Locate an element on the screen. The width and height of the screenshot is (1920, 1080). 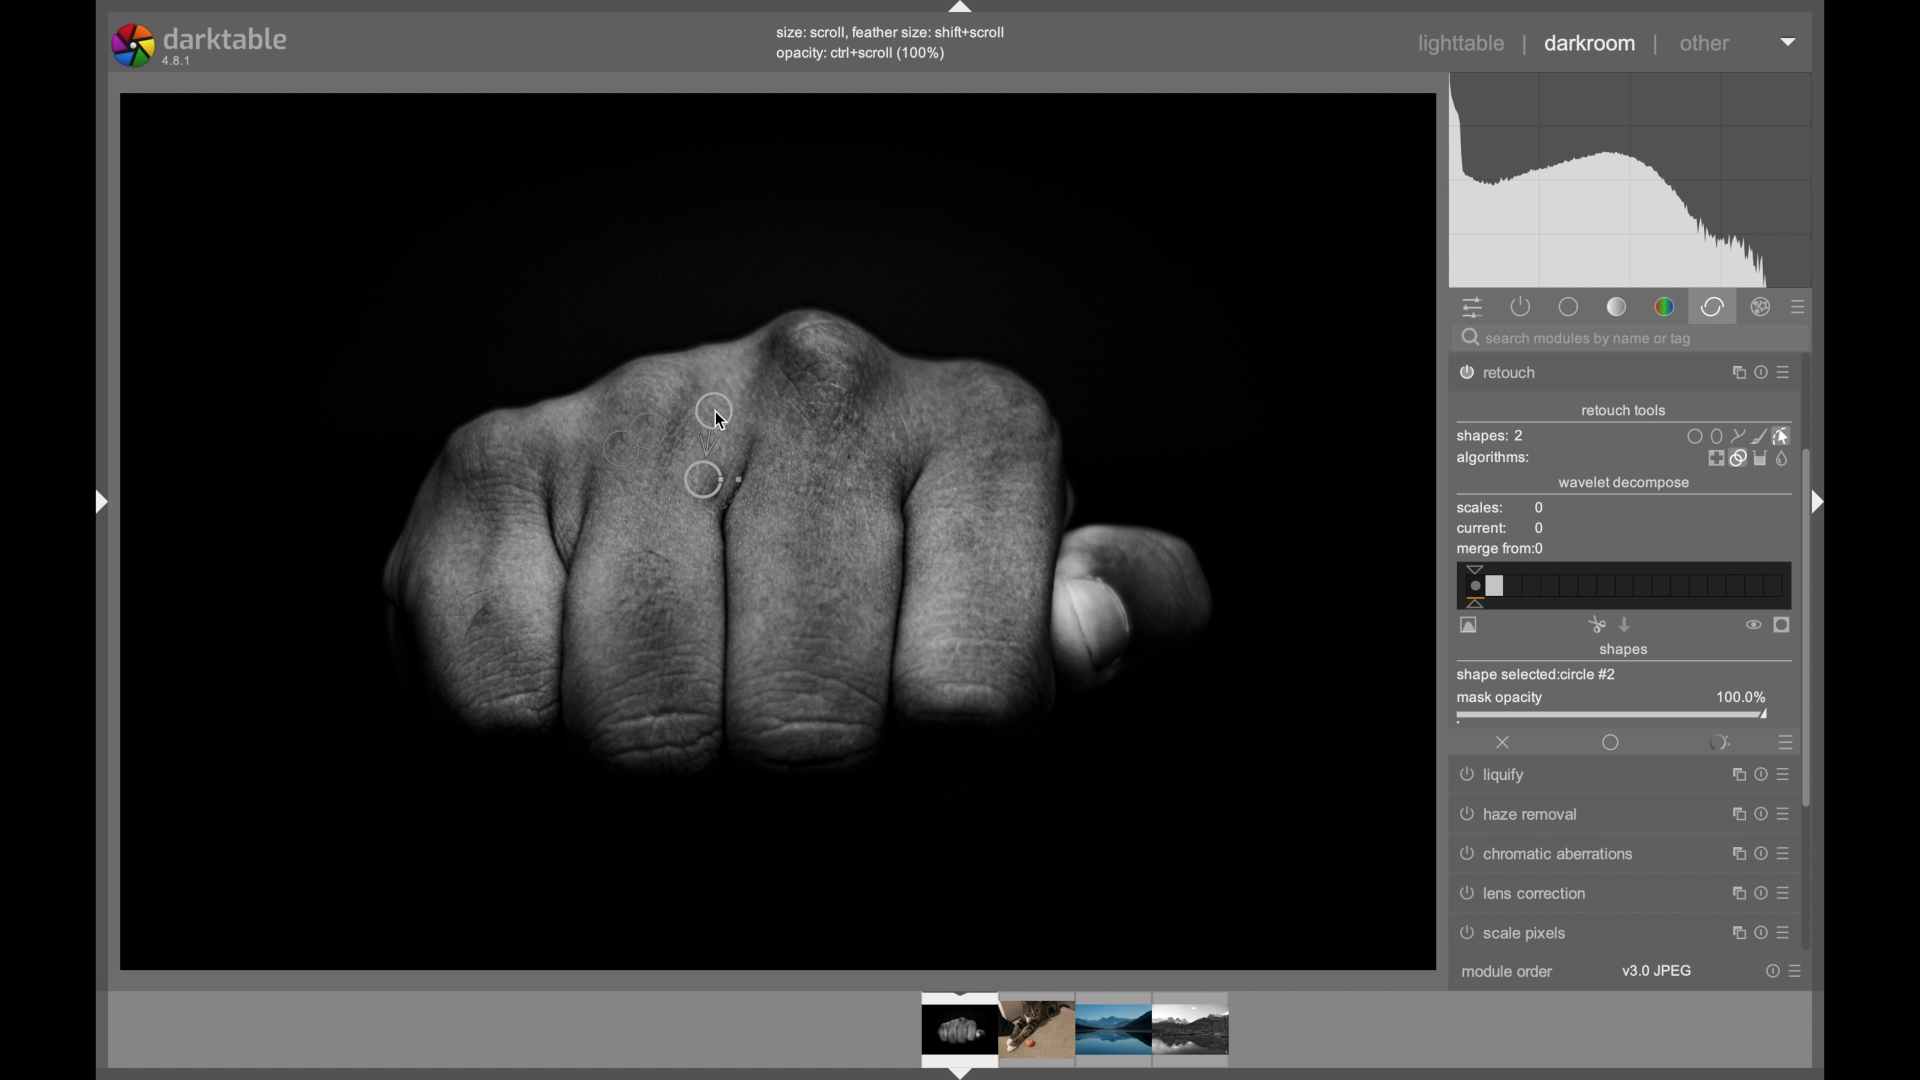
liquify is located at coordinates (1496, 778).